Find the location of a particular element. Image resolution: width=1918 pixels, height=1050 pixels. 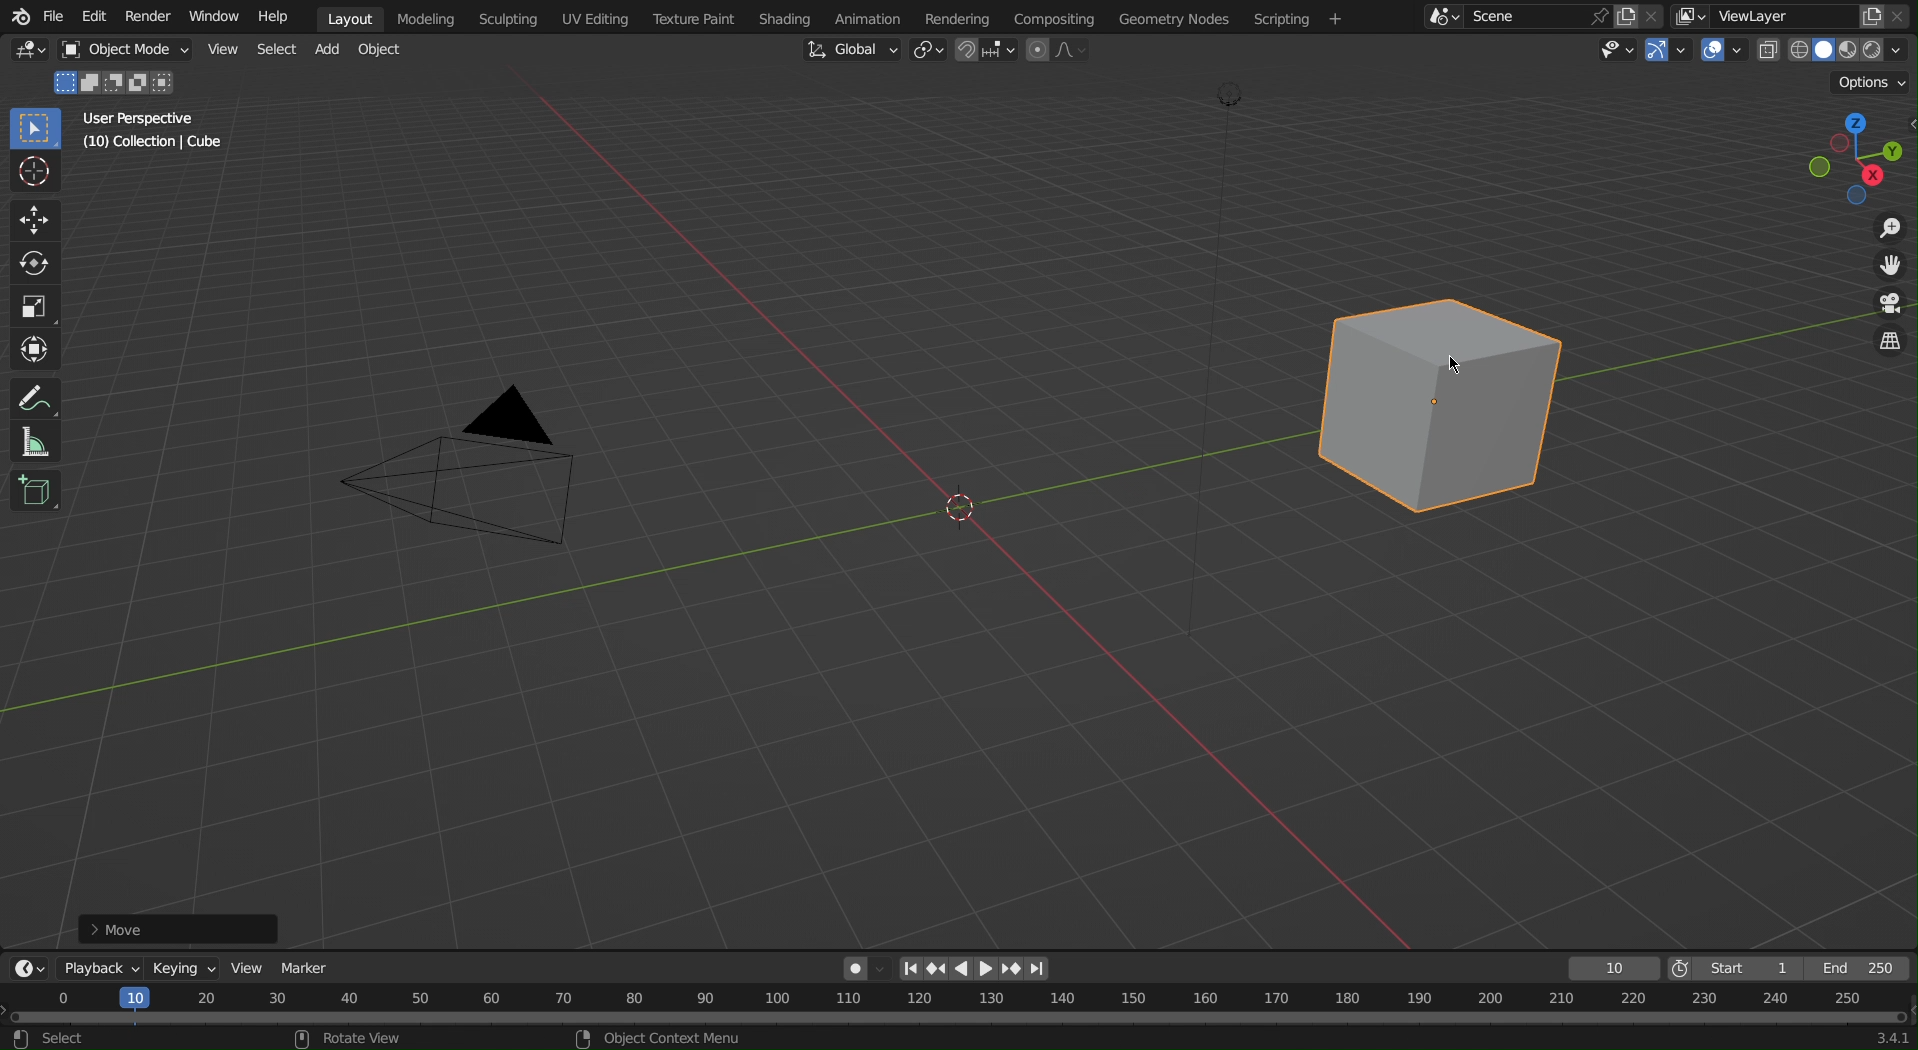

Geometry Nodes is located at coordinates (1186, 17).